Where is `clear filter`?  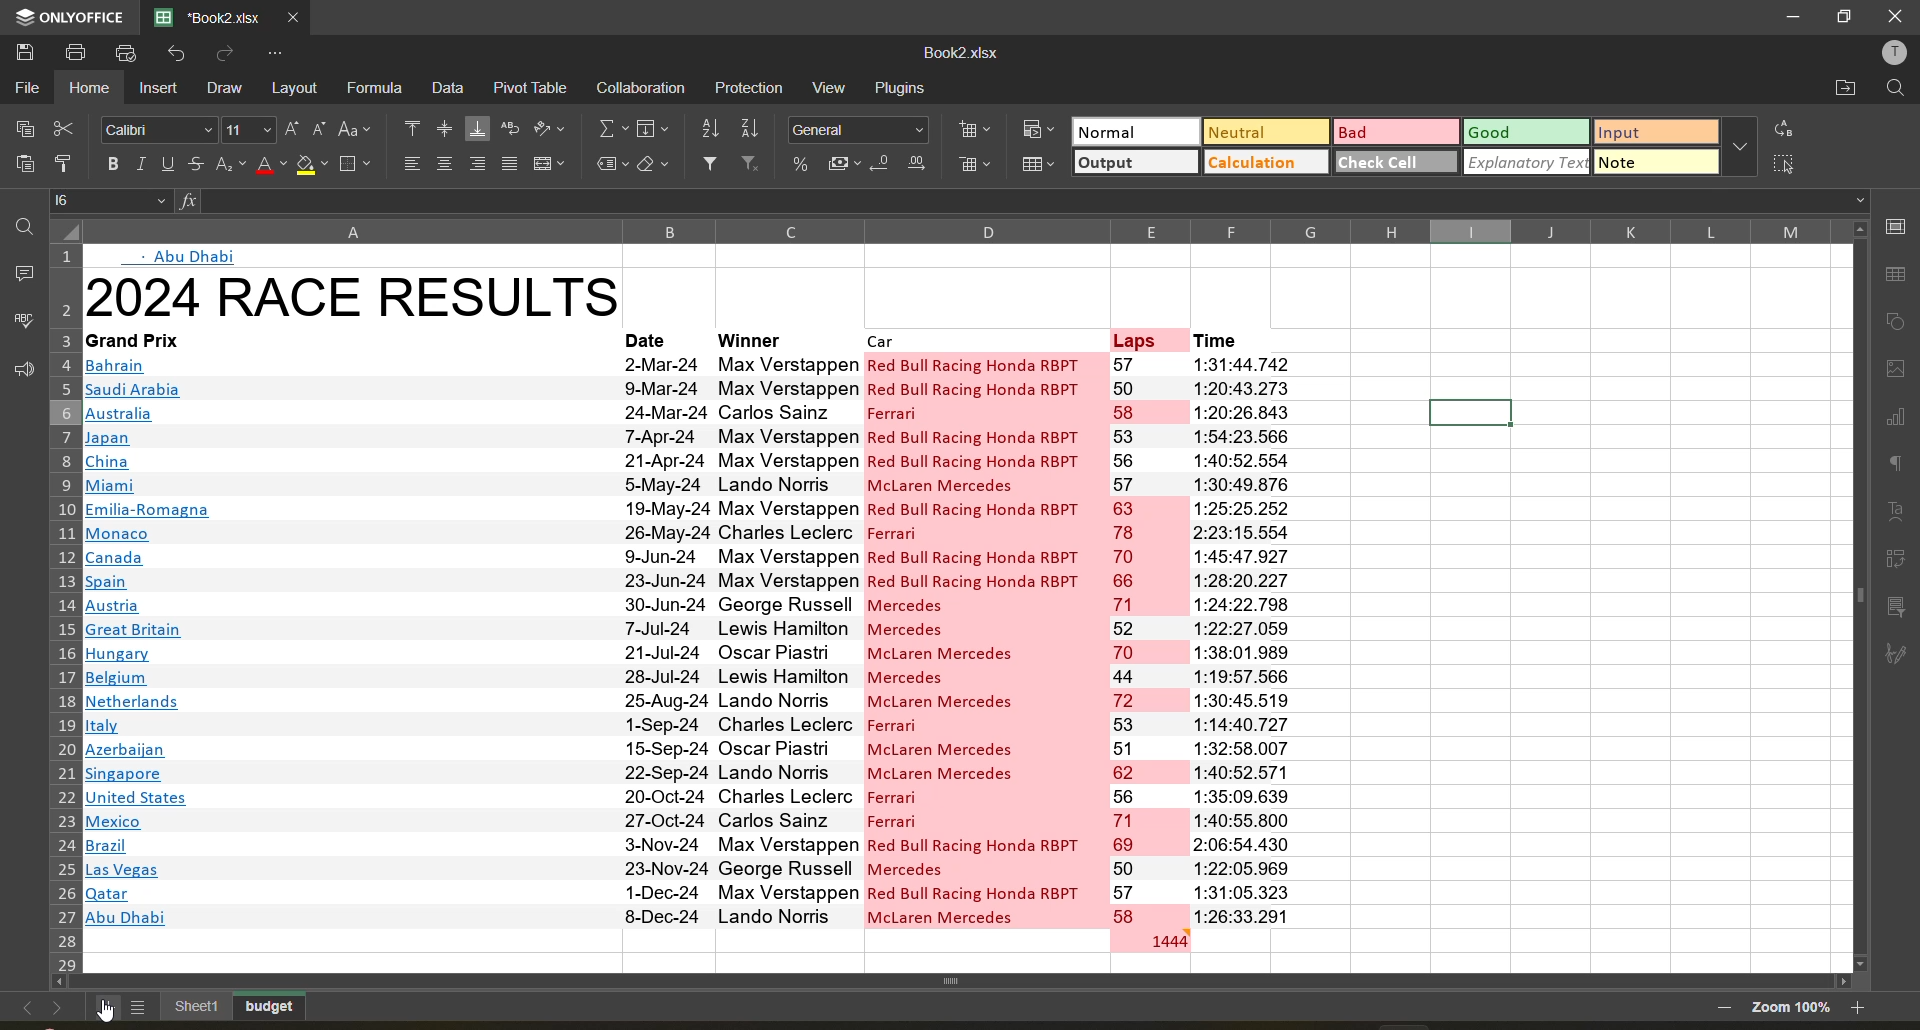
clear filter is located at coordinates (752, 164).